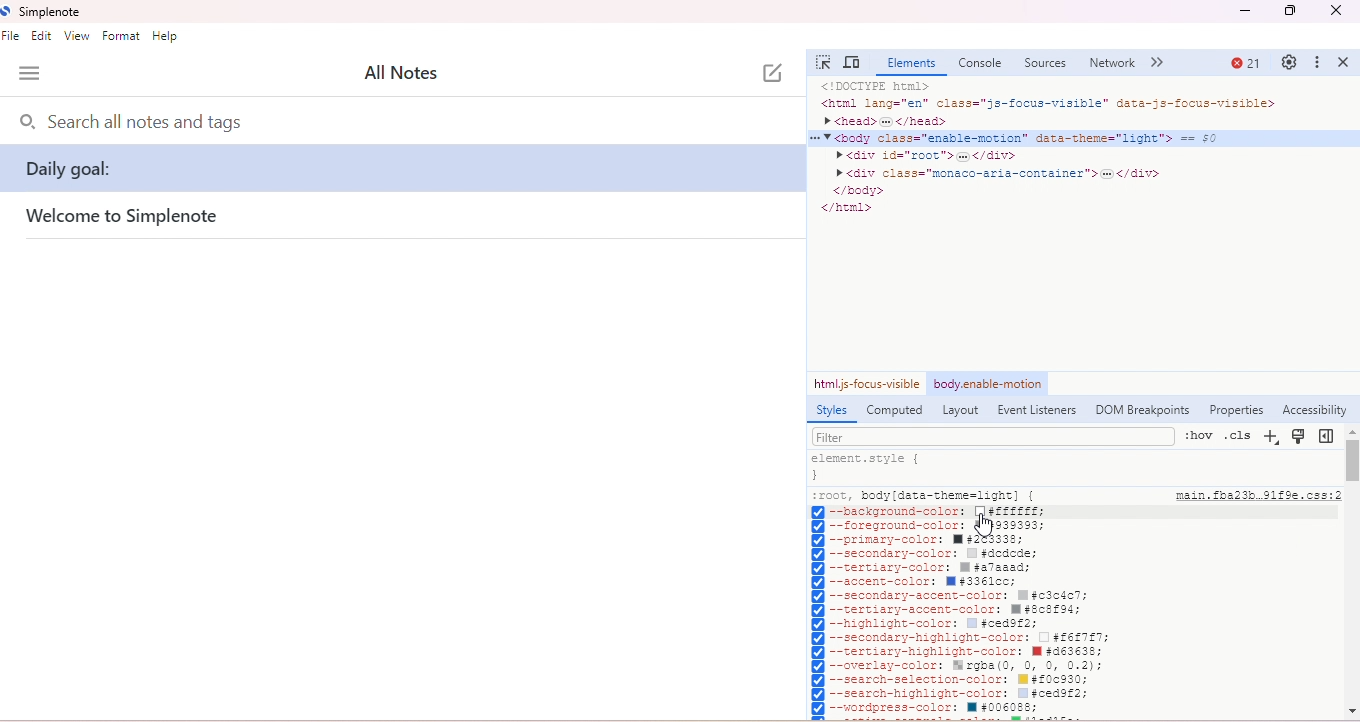 The height and width of the screenshot is (722, 1360). Describe the element at coordinates (1288, 61) in the screenshot. I see `settings` at that location.